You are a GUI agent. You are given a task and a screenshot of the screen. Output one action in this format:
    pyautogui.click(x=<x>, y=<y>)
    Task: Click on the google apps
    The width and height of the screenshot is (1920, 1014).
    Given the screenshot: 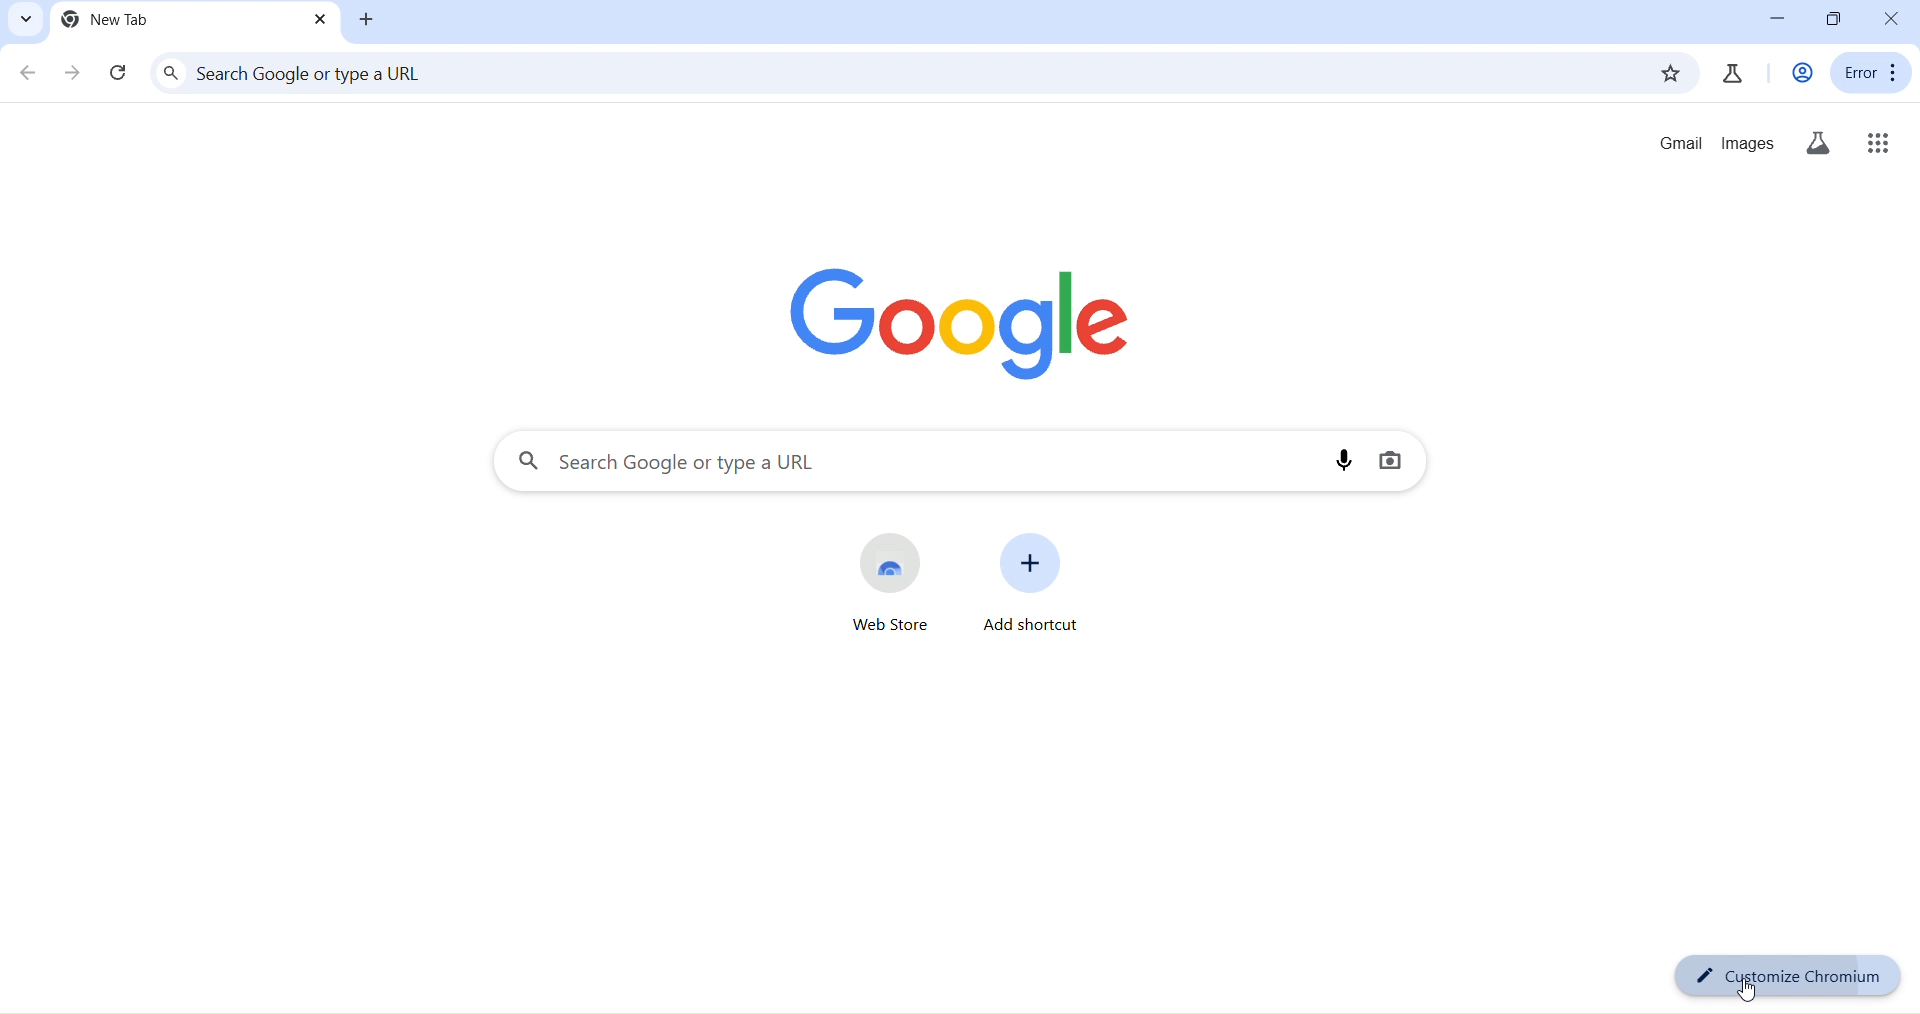 What is the action you would take?
    pyautogui.click(x=1877, y=145)
    